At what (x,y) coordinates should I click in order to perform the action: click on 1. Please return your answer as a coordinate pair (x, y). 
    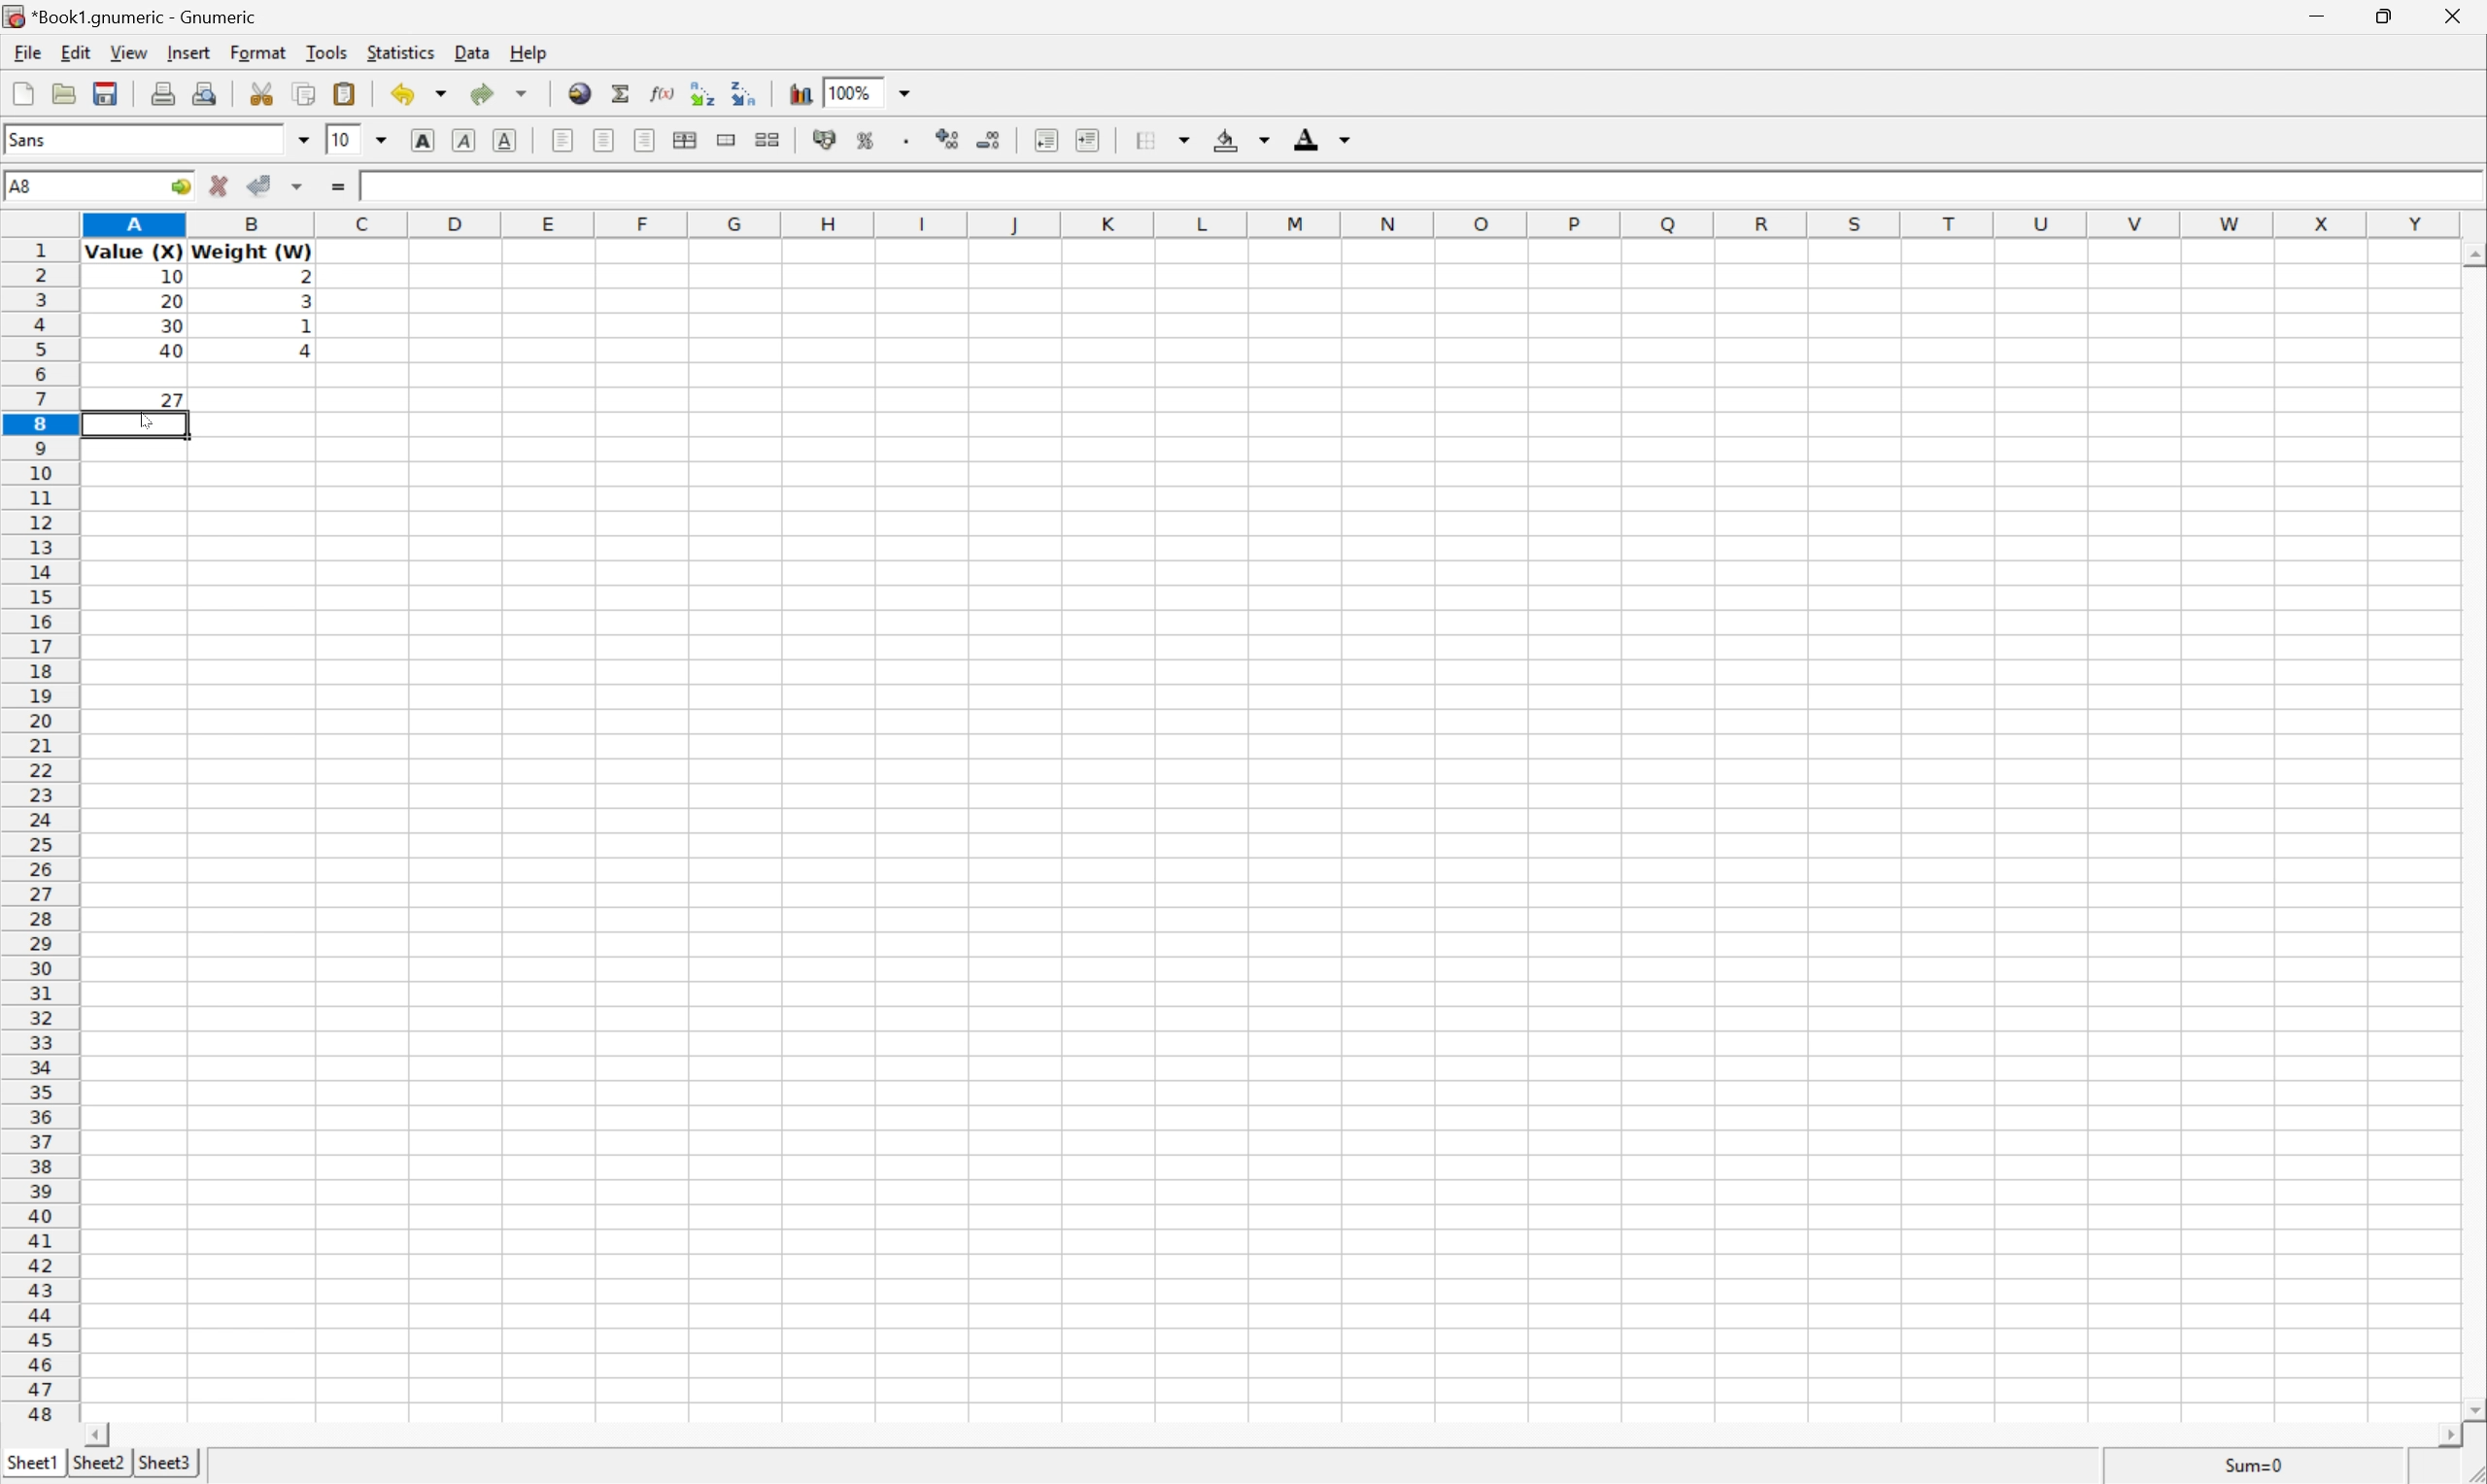
    Looking at the image, I should click on (303, 326).